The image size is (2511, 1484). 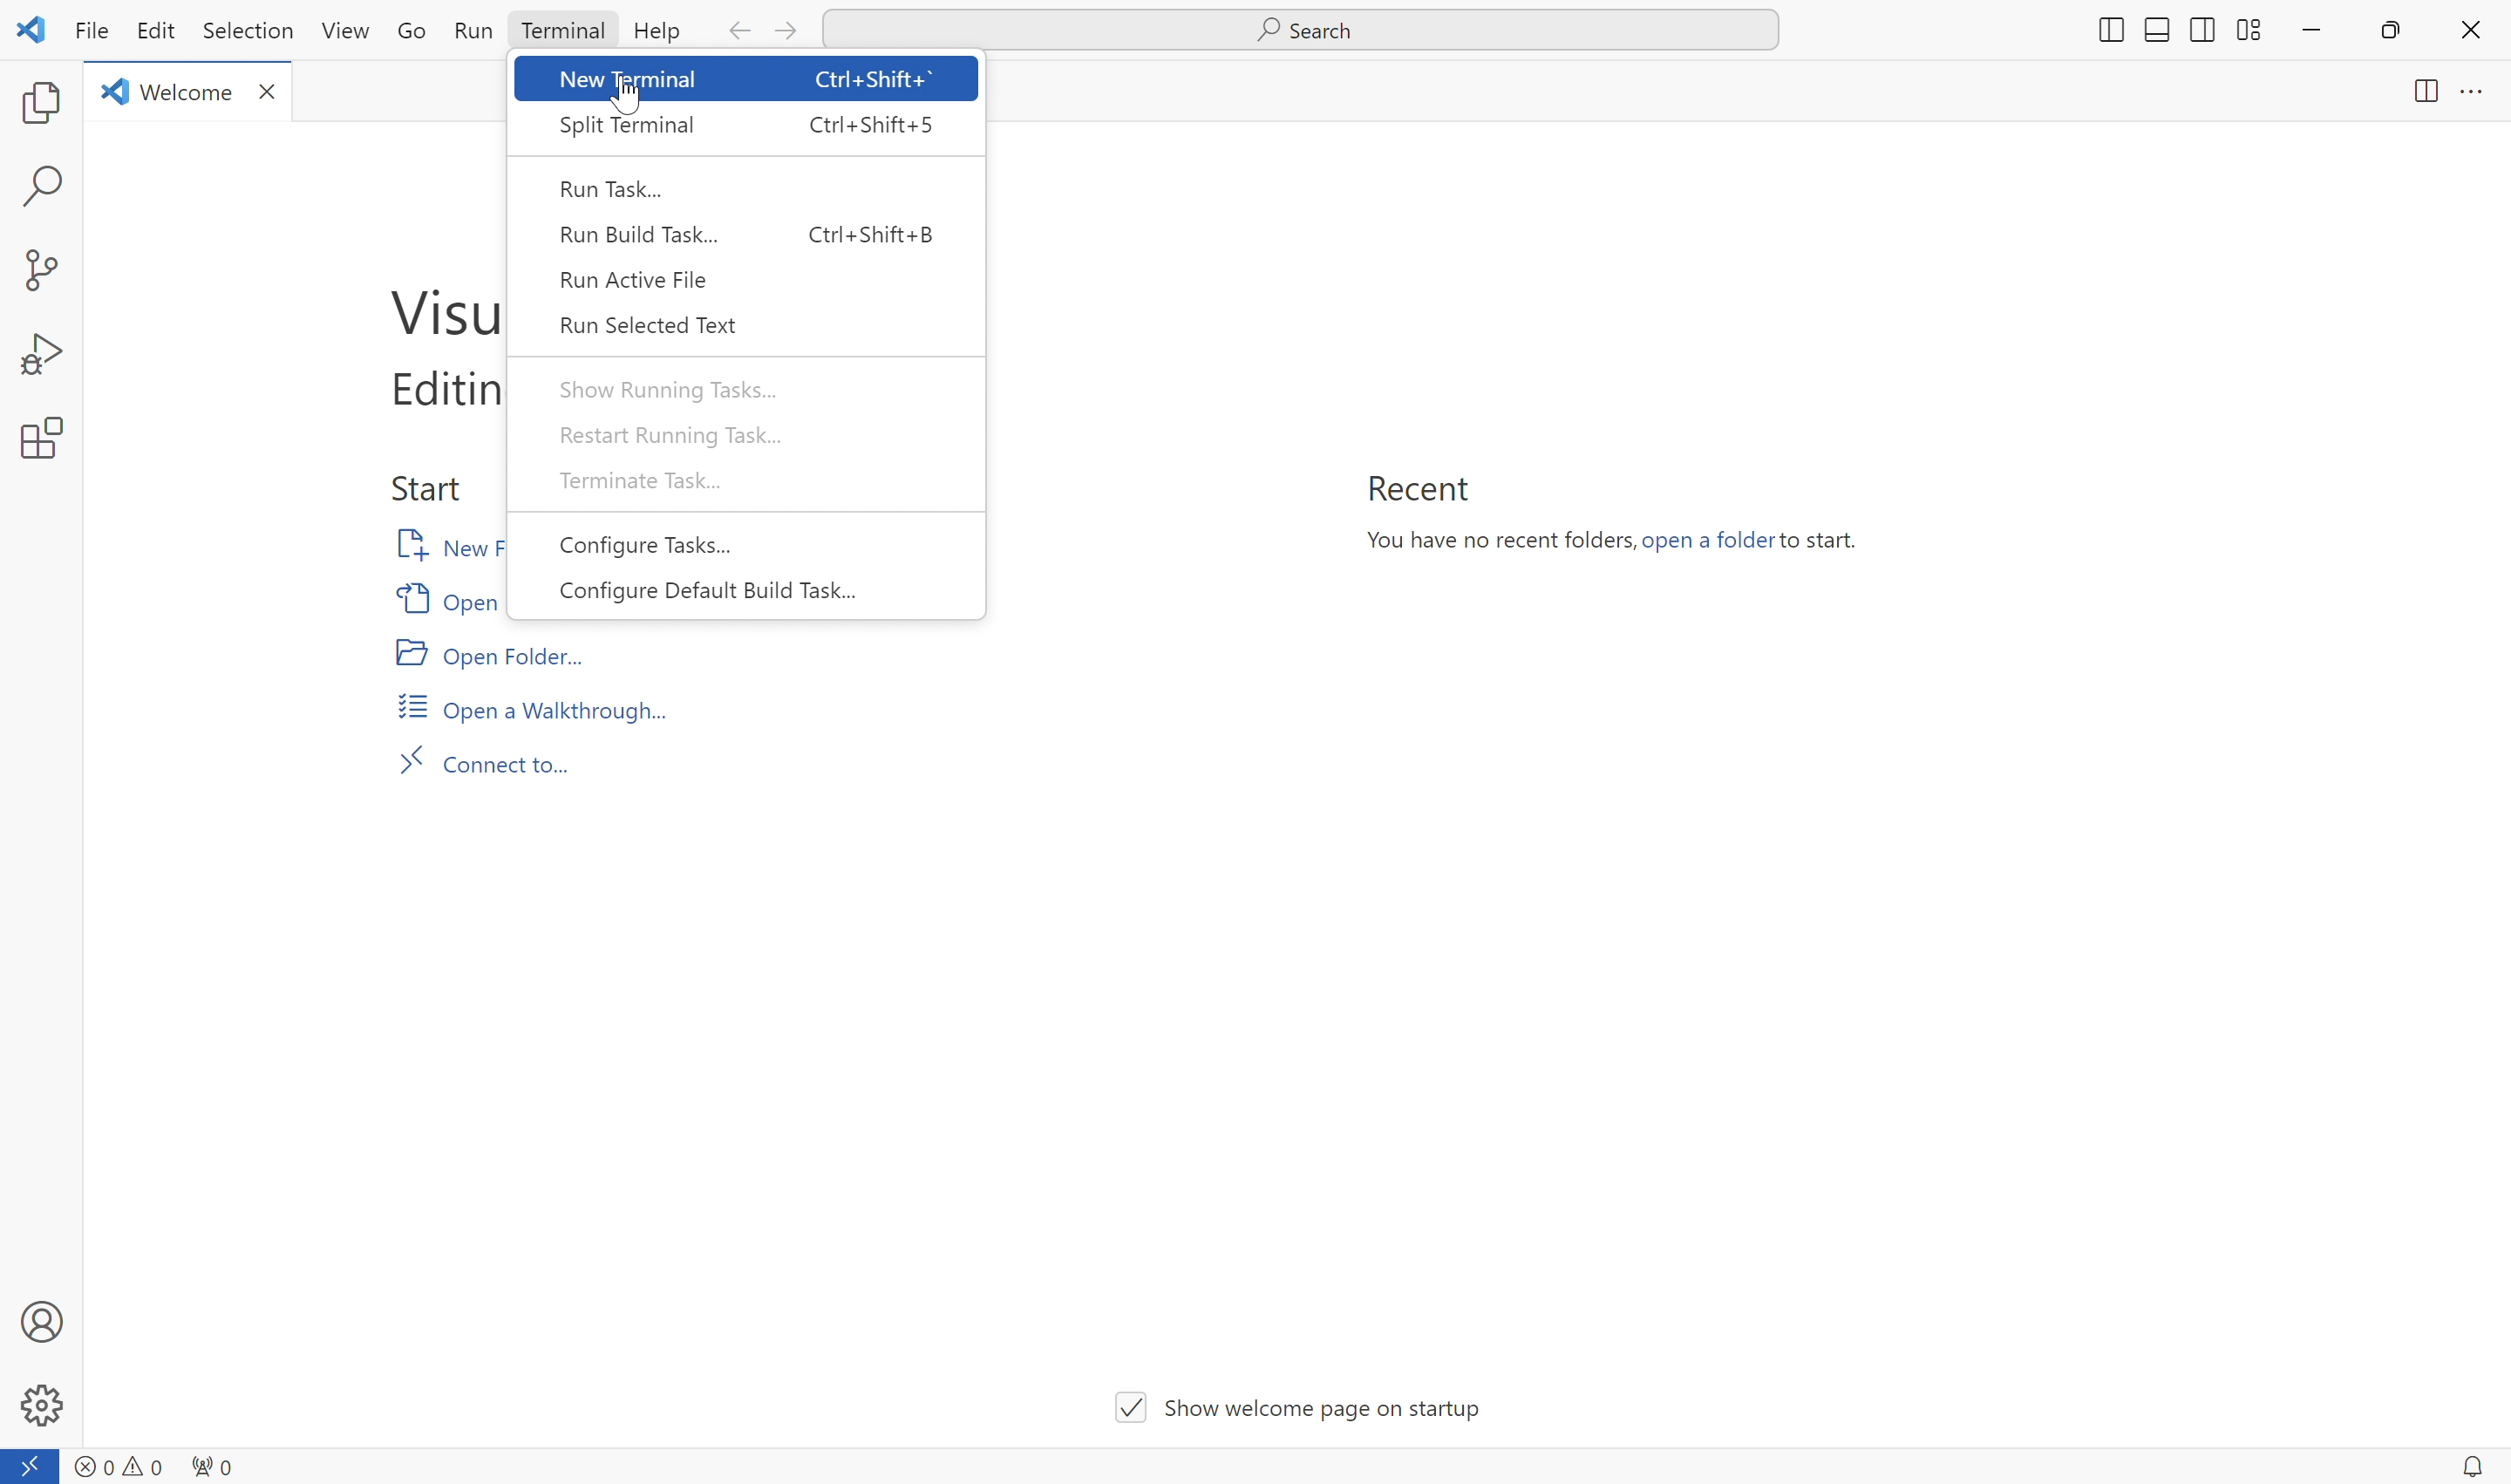 I want to click on source control, so click(x=39, y=269).